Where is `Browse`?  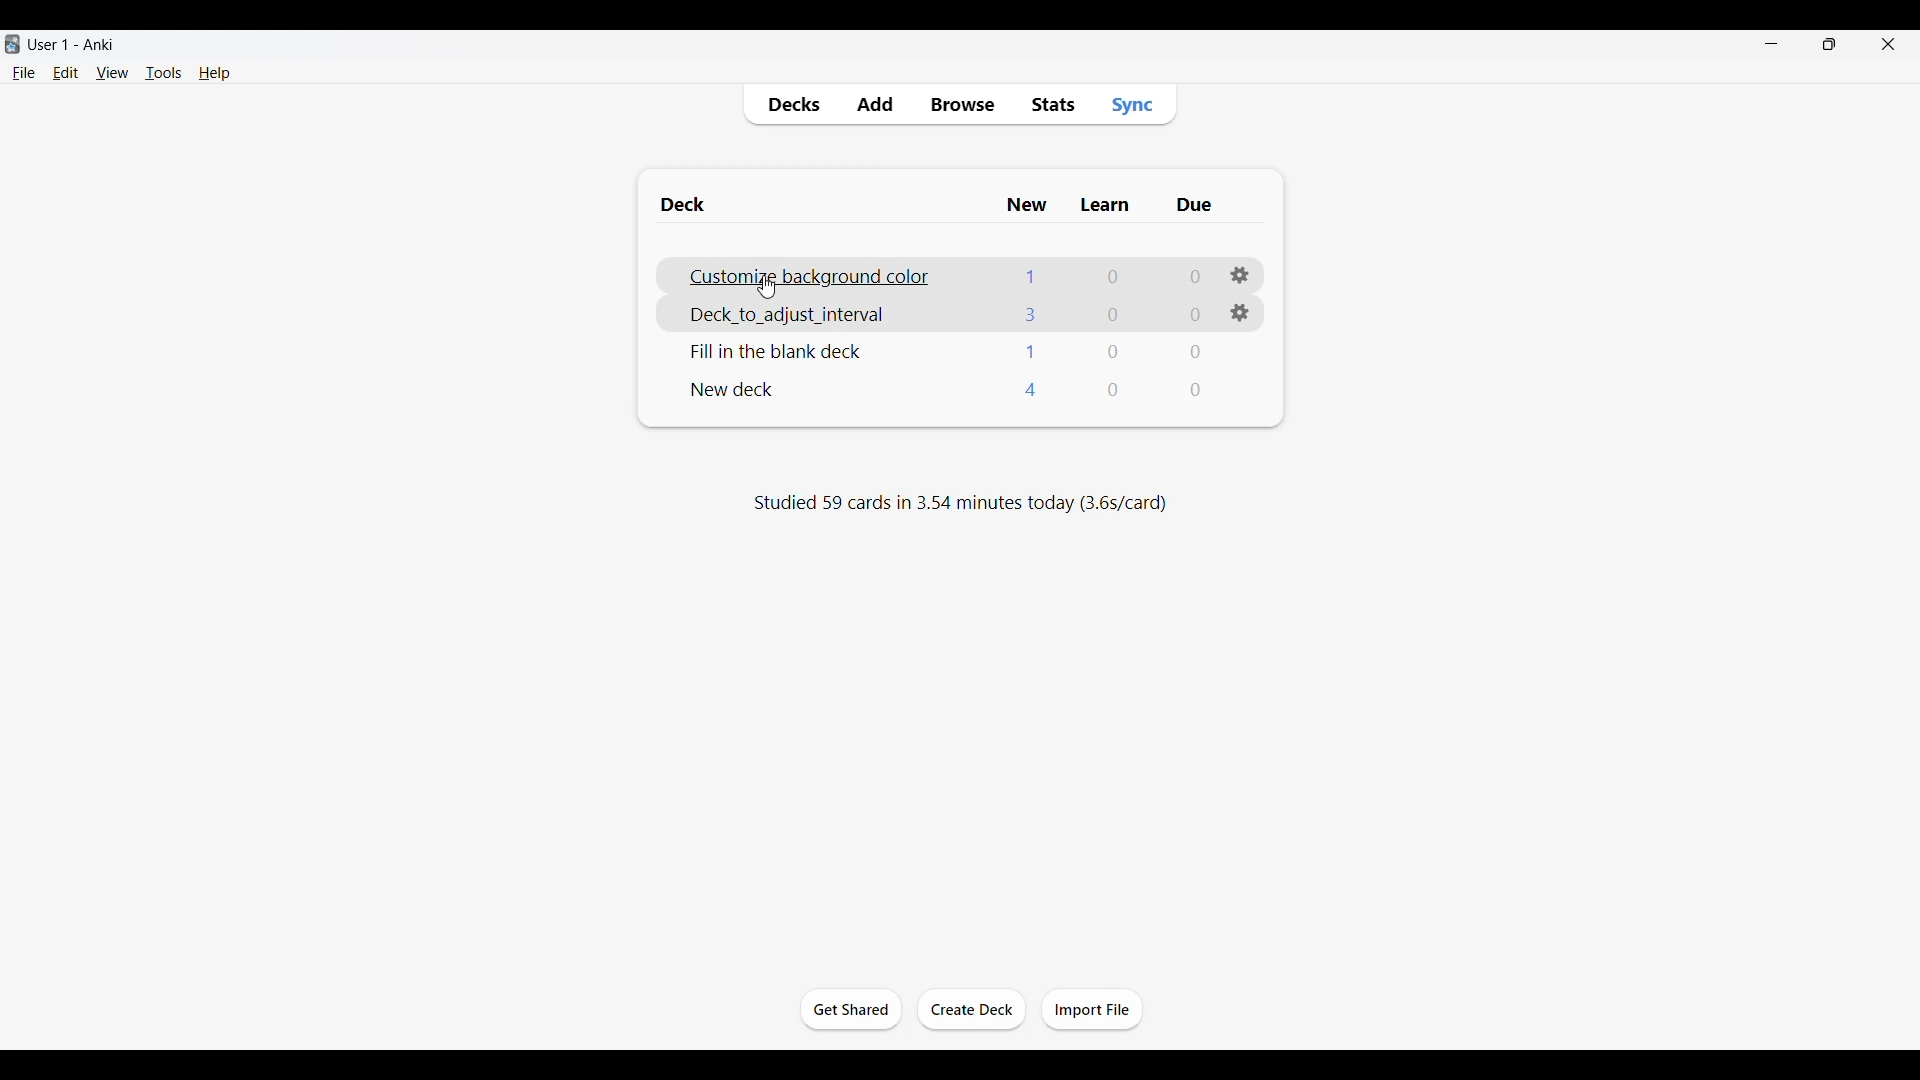
Browse is located at coordinates (961, 105).